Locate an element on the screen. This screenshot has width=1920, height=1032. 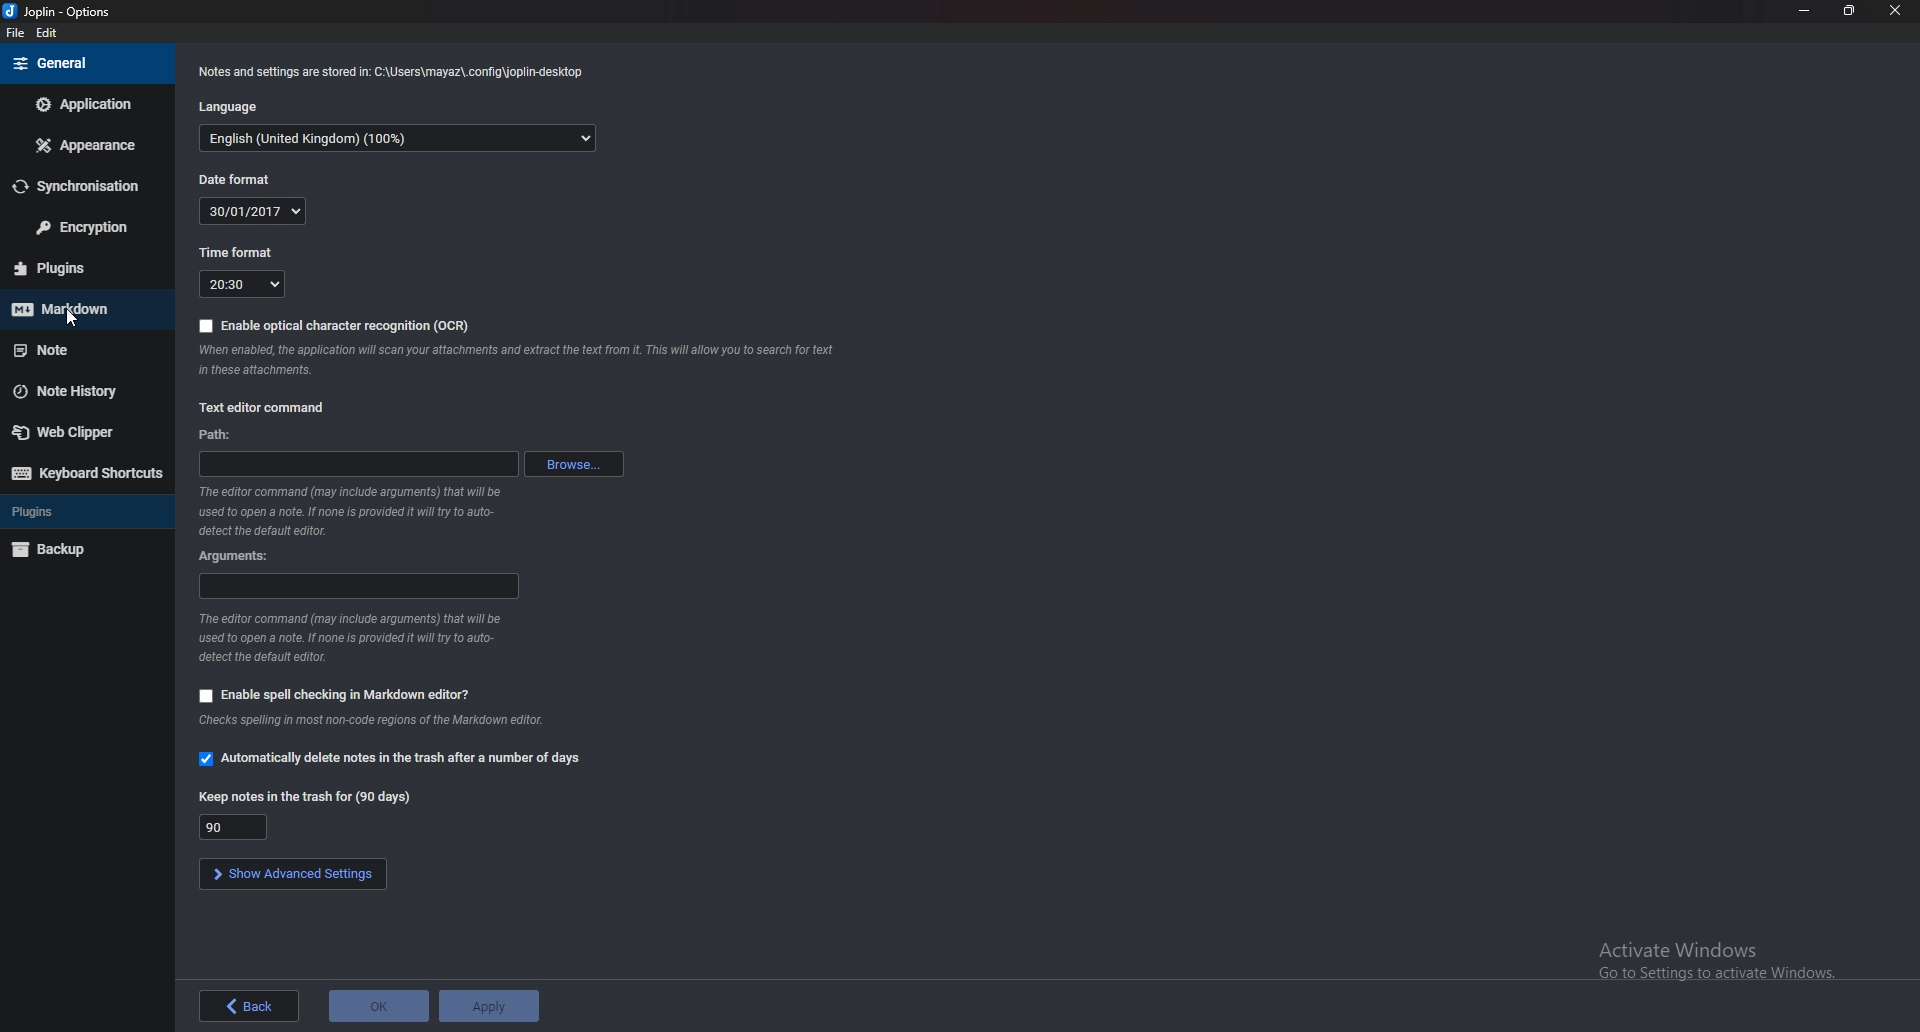
path is located at coordinates (355, 462).